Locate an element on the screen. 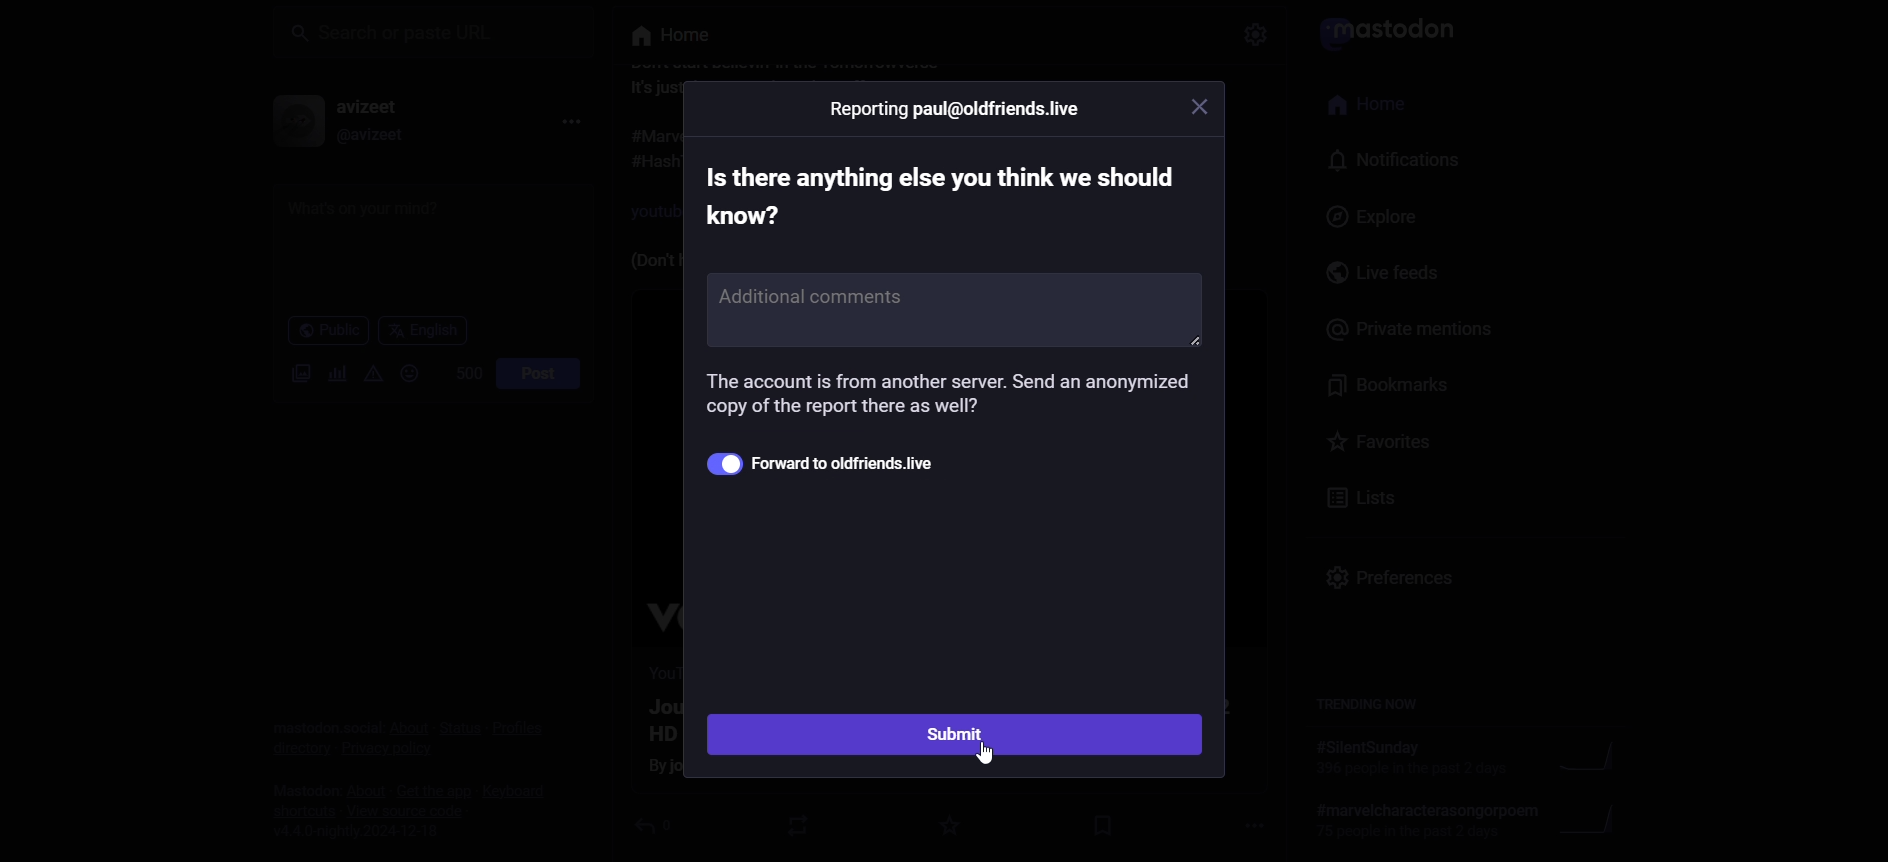  notification is located at coordinates (1387, 161).